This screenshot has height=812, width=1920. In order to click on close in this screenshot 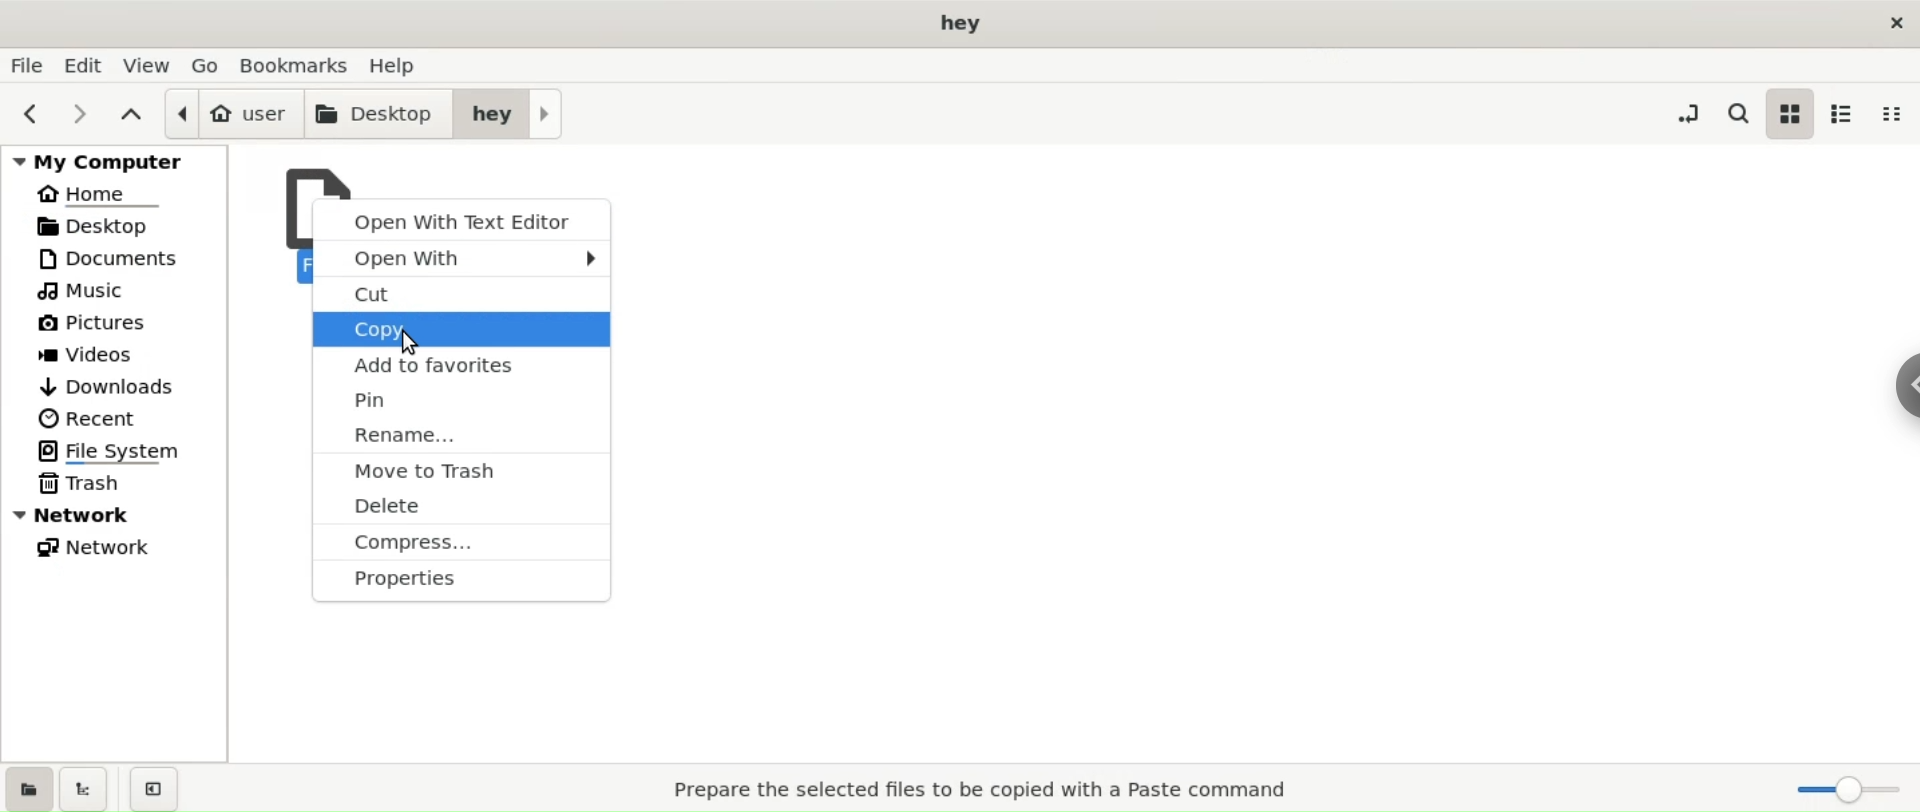, I will do `click(1893, 20)`.